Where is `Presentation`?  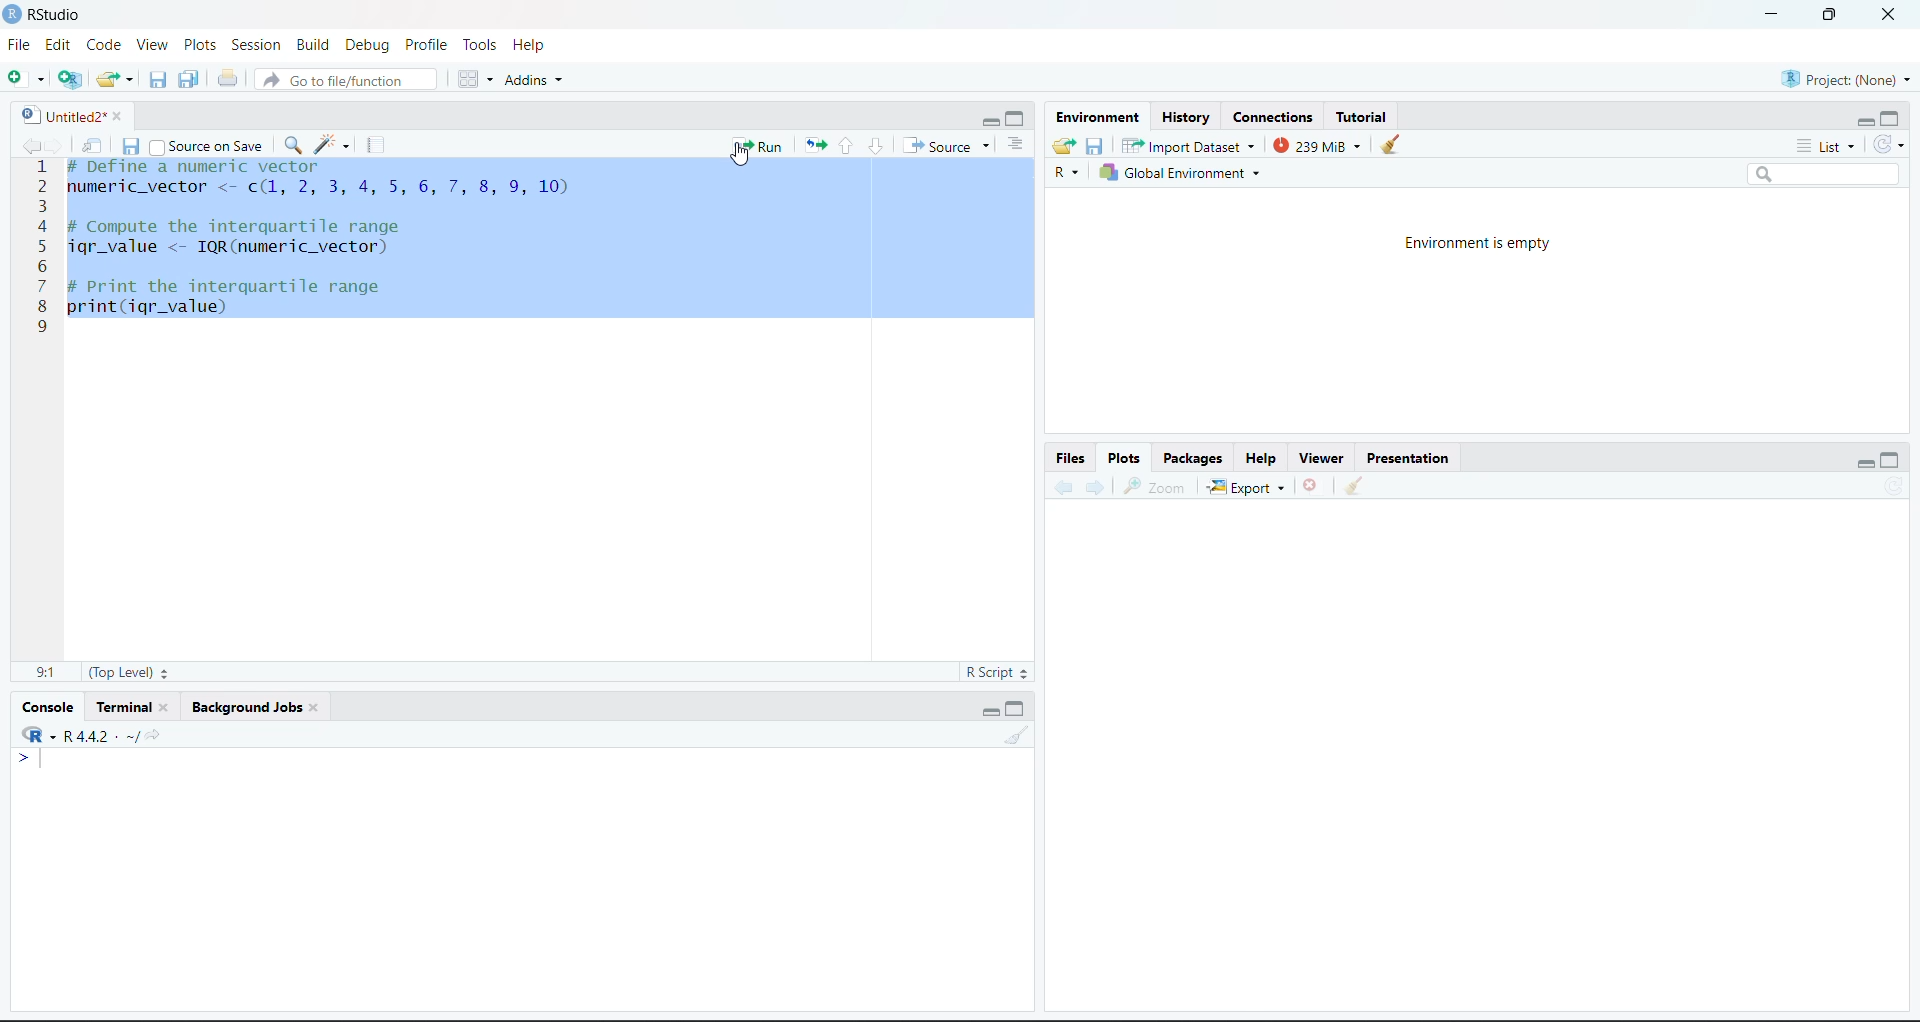
Presentation is located at coordinates (1409, 456).